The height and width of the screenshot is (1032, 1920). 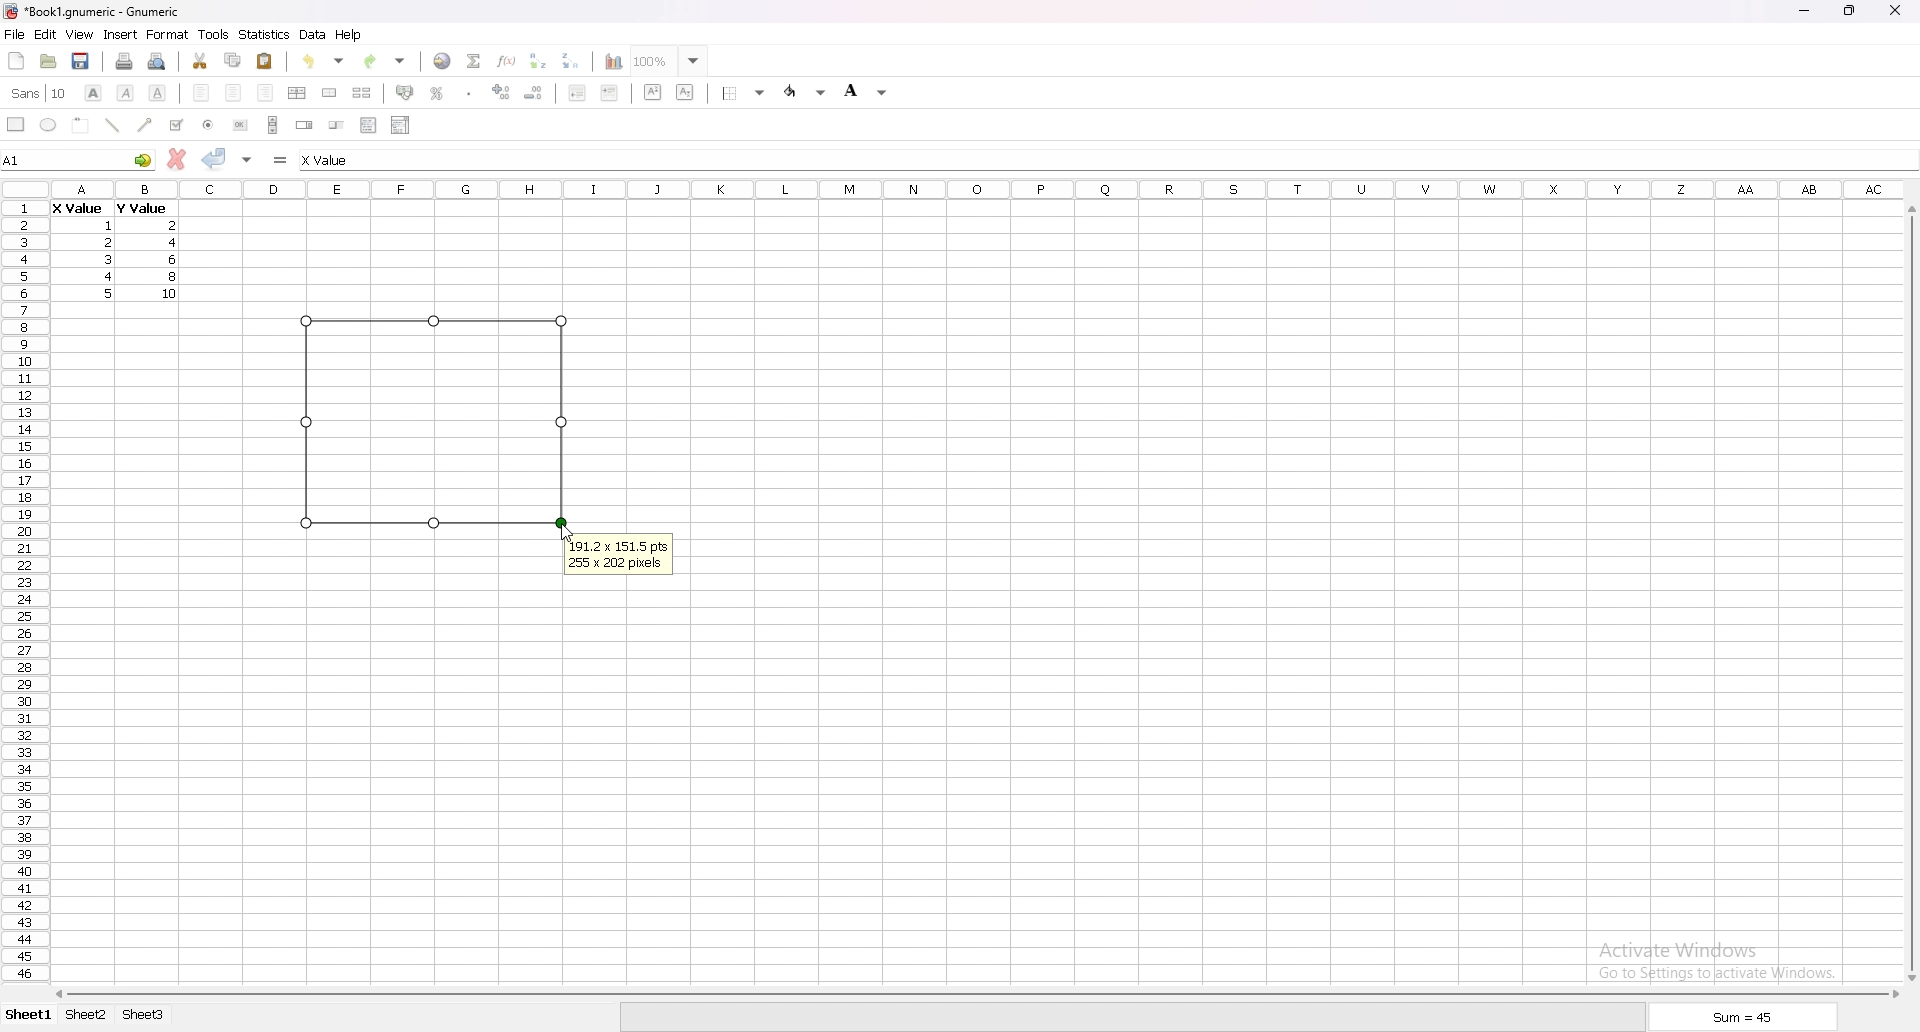 What do you see at coordinates (974, 994) in the screenshot?
I see `scroll bar` at bounding box center [974, 994].